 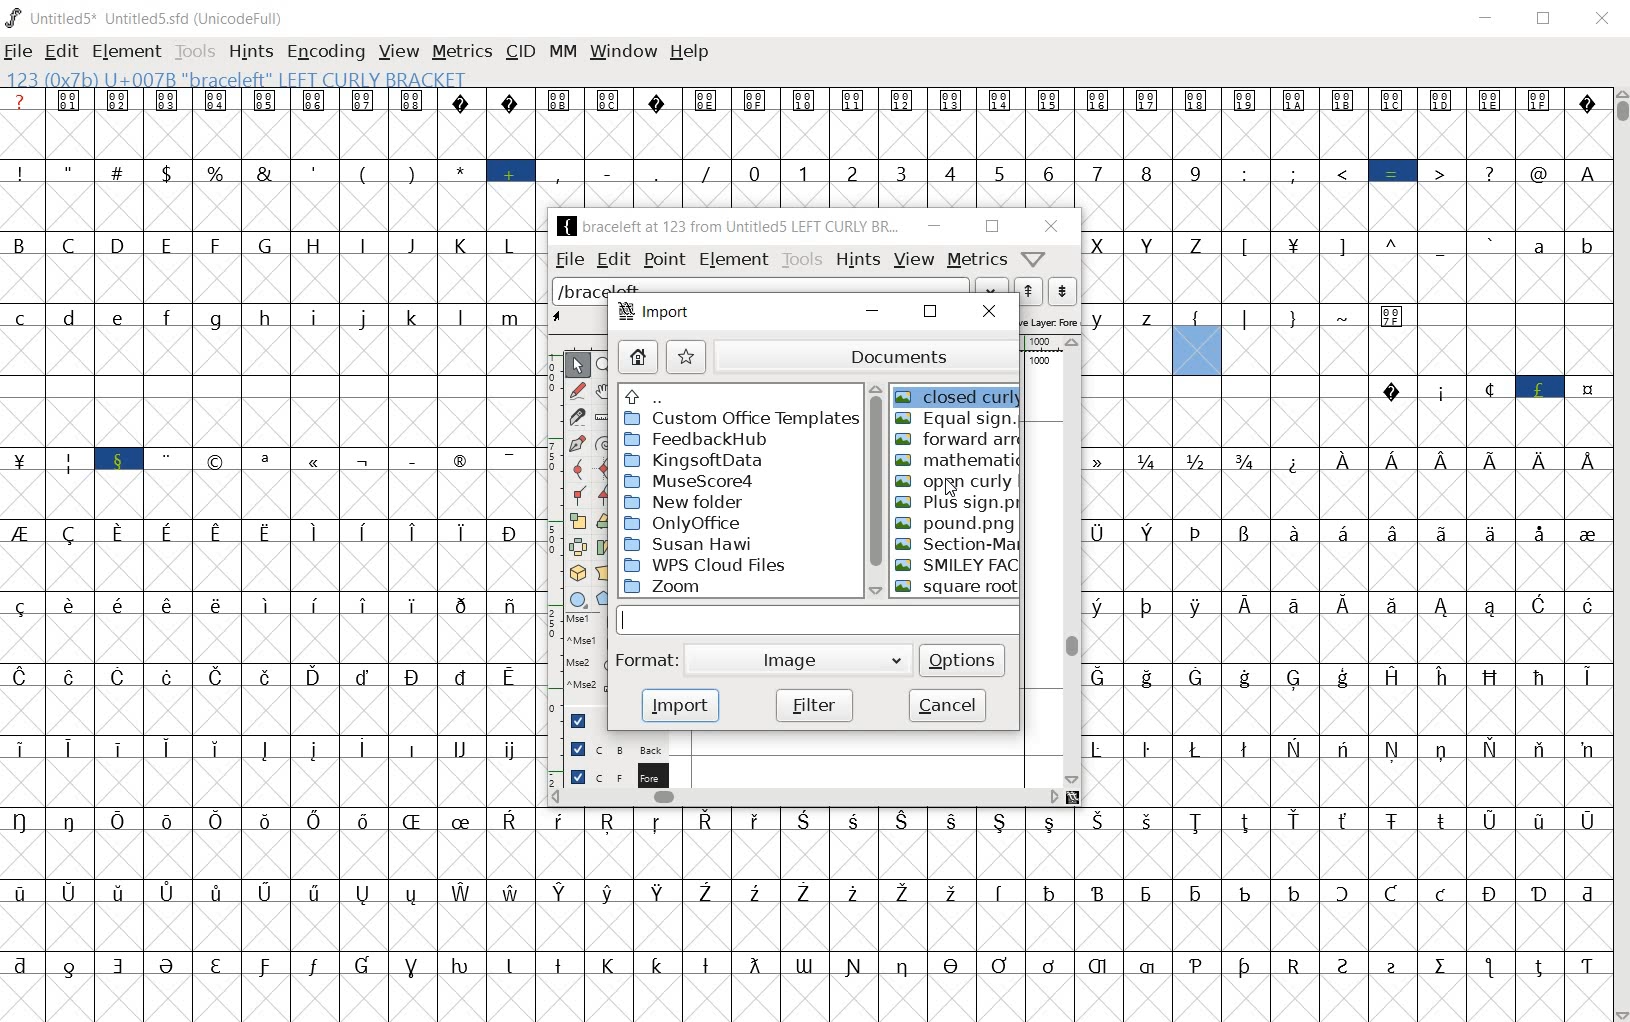 I want to click on Zoom, so click(x=737, y=588).